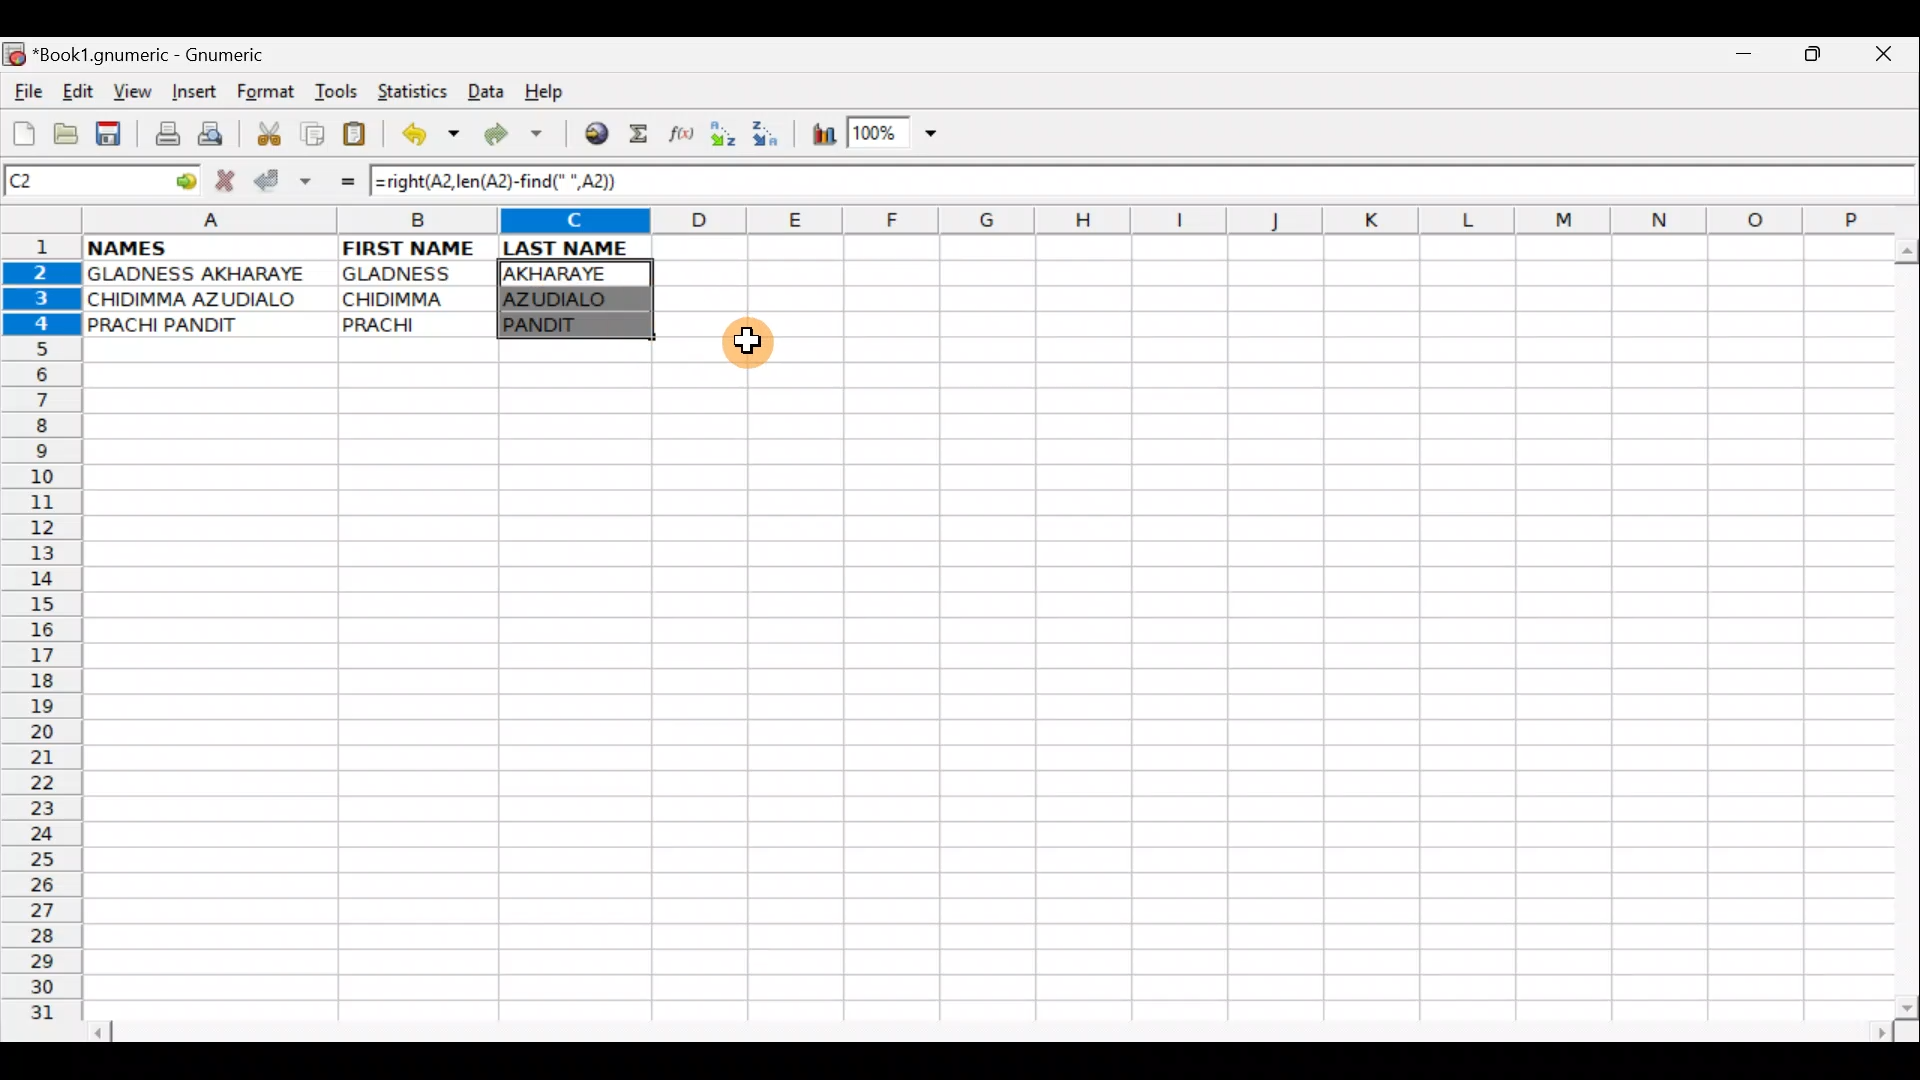 The image size is (1920, 1080). I want to click on Enter formula, so click(338, 181).